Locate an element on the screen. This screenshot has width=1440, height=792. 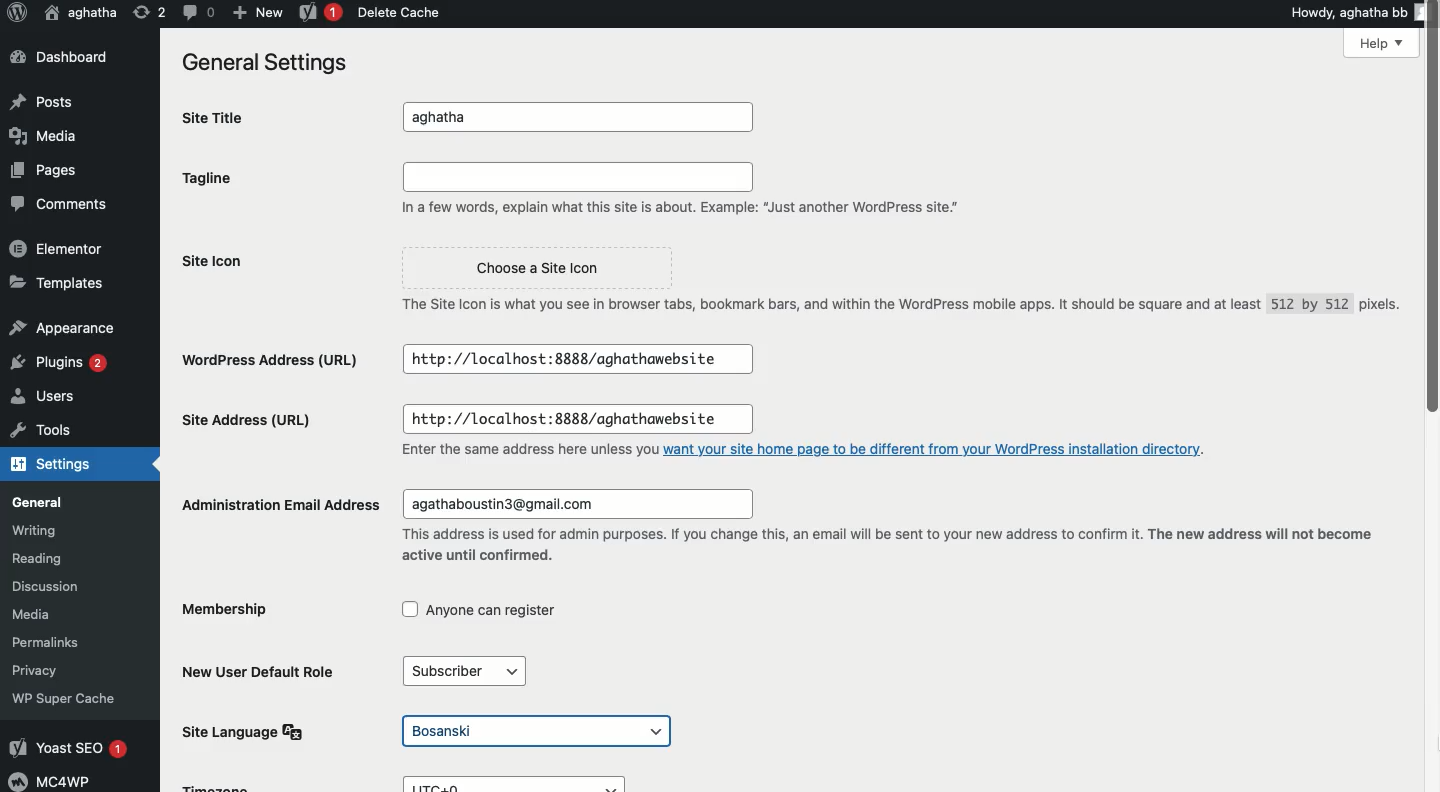
Timezone is located at coordinates (218, 786).